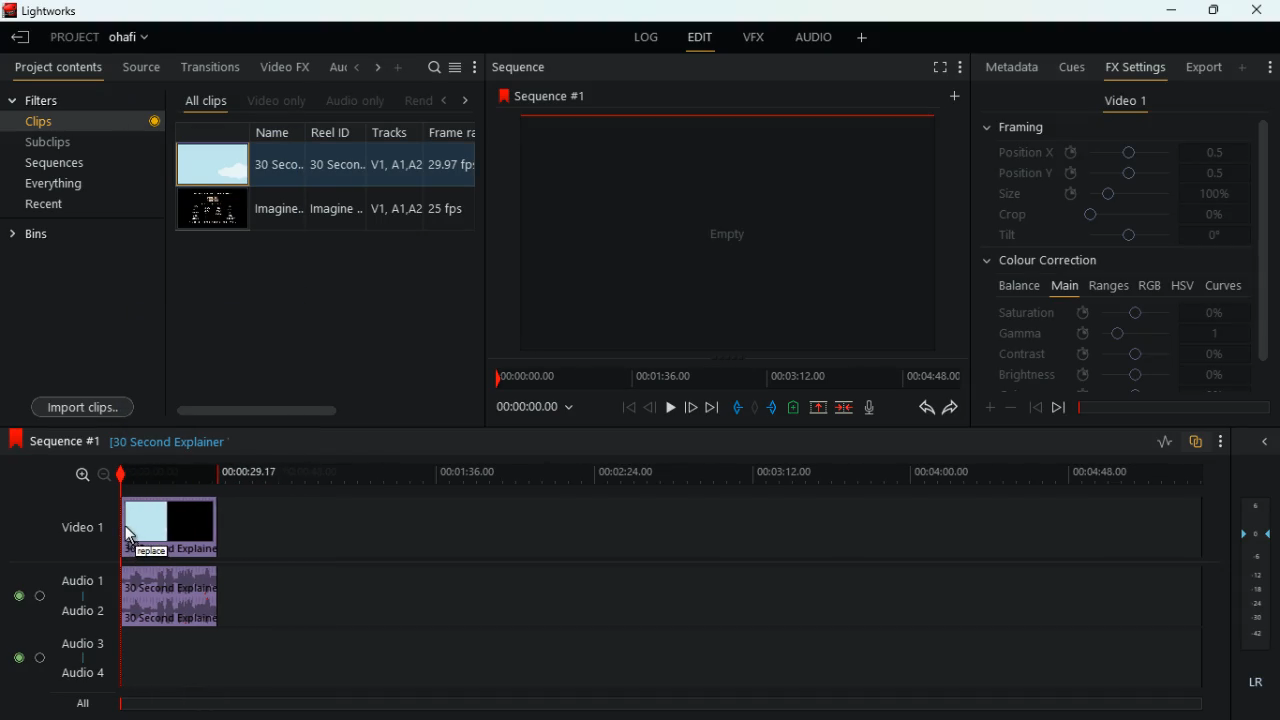  I want to click on front, so click(1058, 409).